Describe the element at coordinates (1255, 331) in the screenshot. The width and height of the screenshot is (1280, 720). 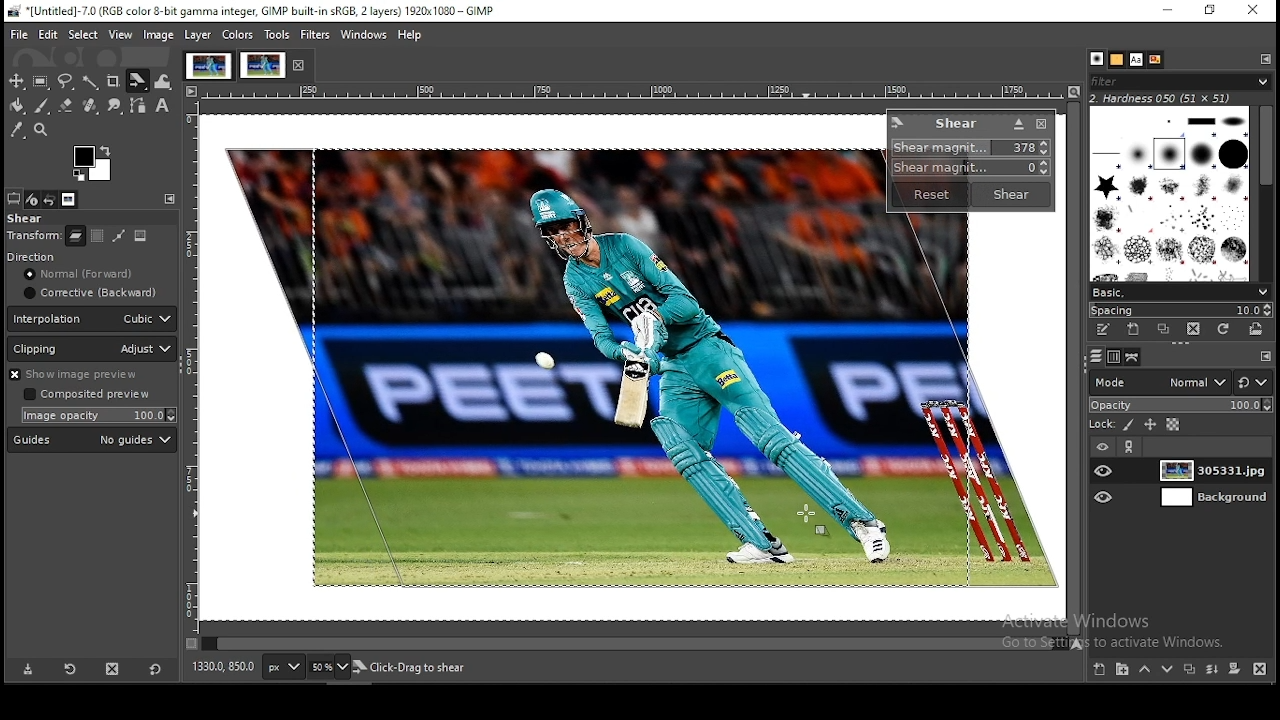
I see `open brush as image` at that location.